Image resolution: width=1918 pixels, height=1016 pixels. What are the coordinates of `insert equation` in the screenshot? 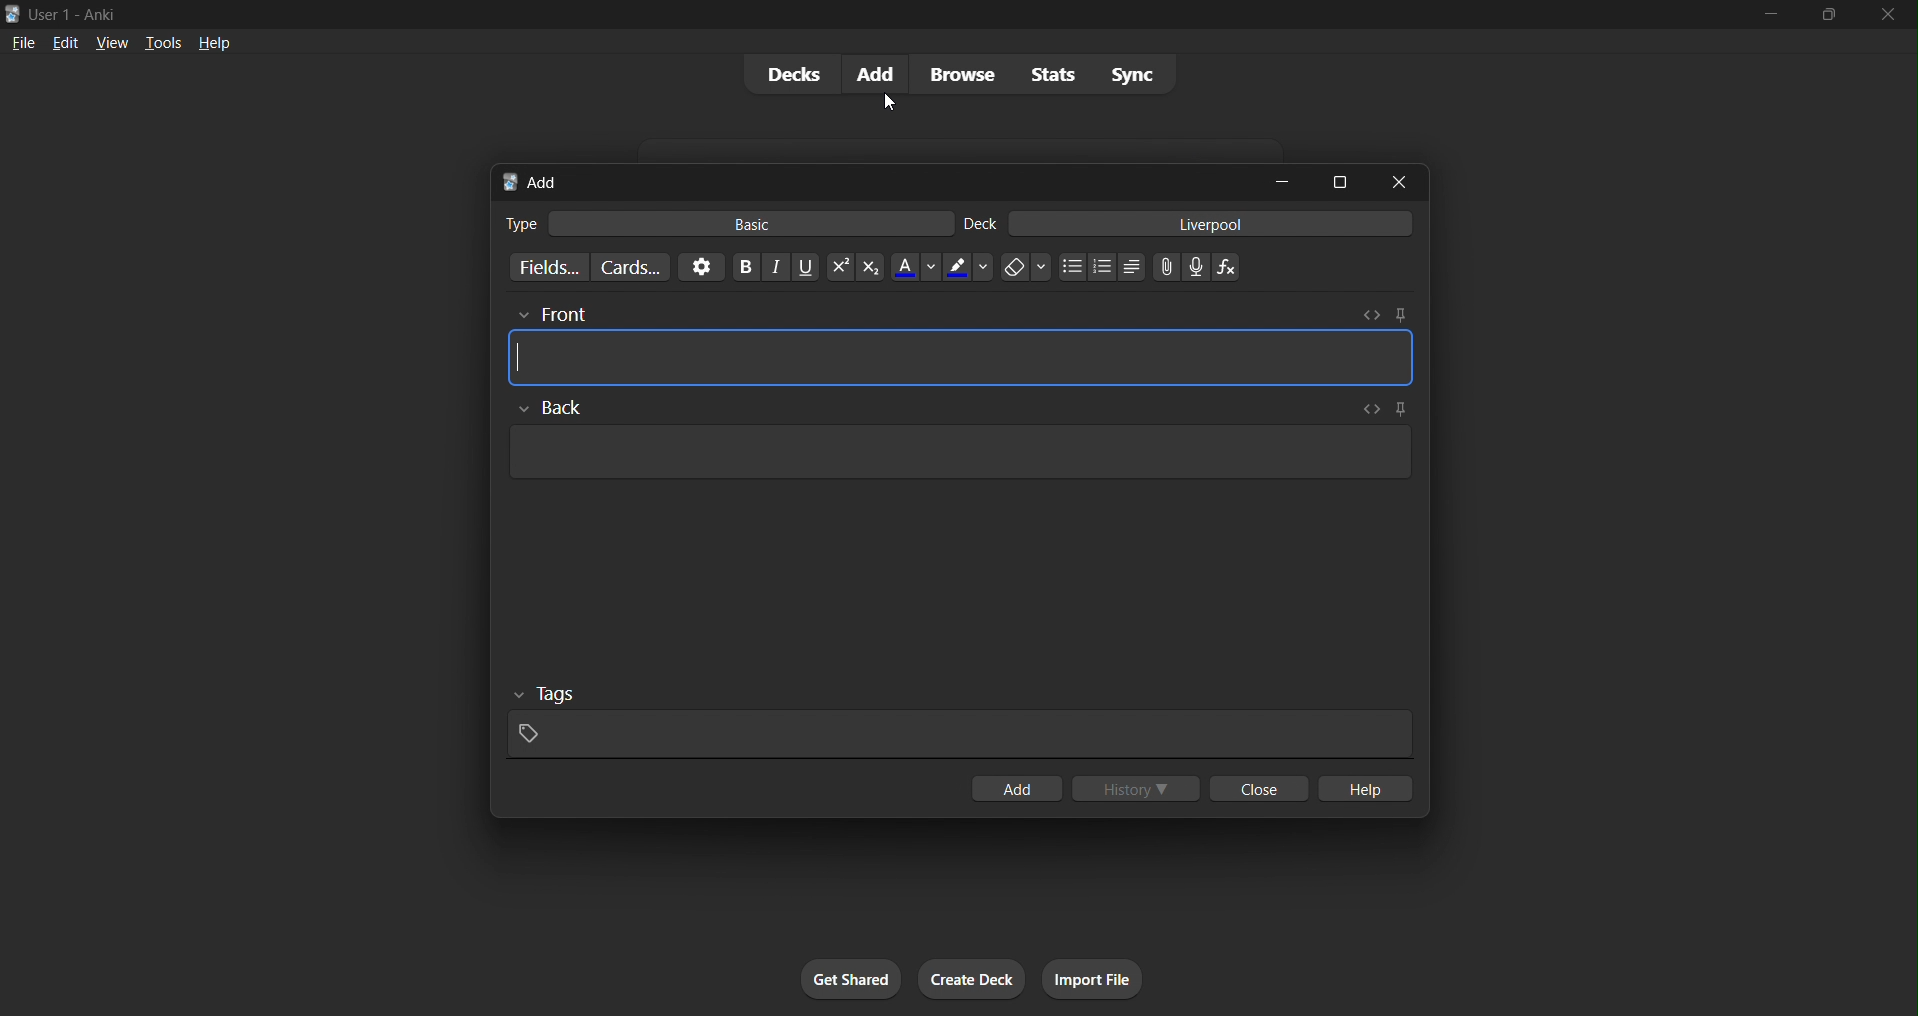 It's located at (1227, 263).